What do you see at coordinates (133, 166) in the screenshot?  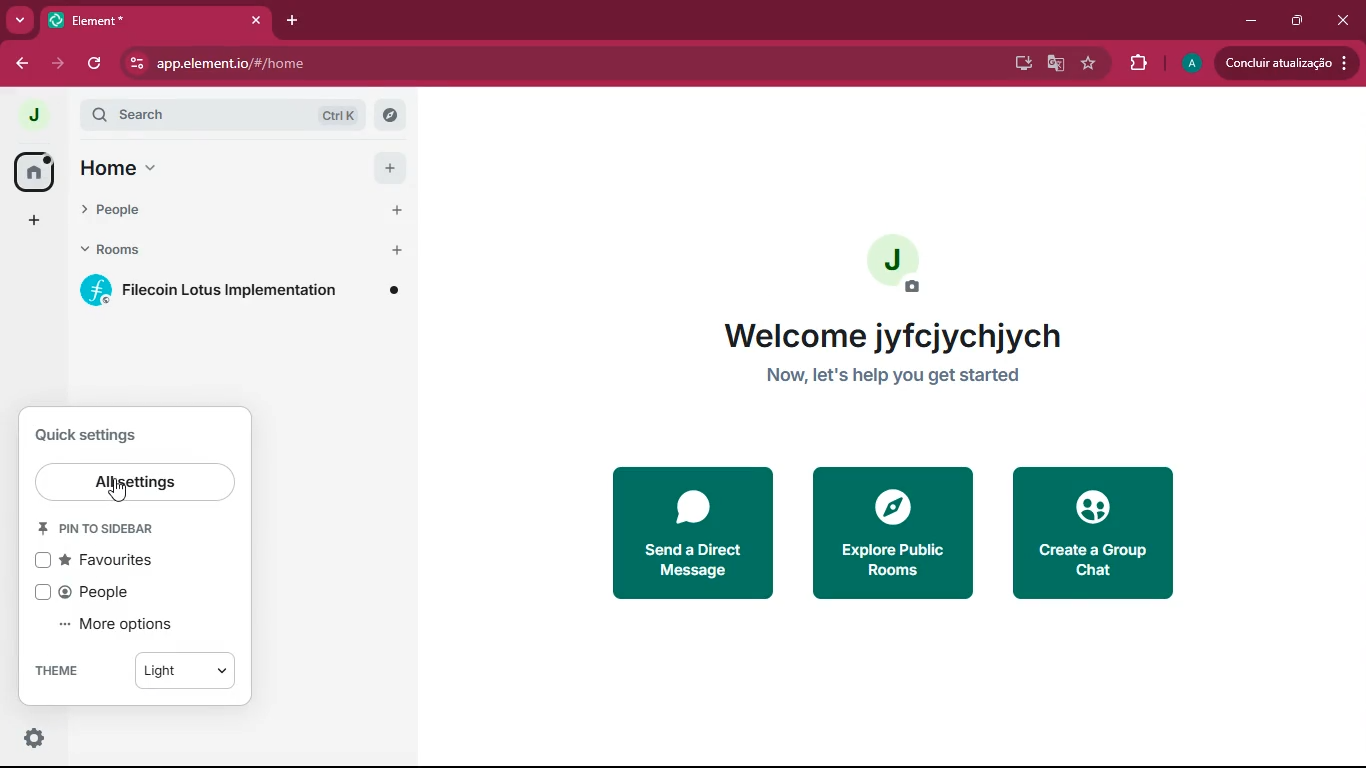 I see `home` at bounding box center [133, 166].